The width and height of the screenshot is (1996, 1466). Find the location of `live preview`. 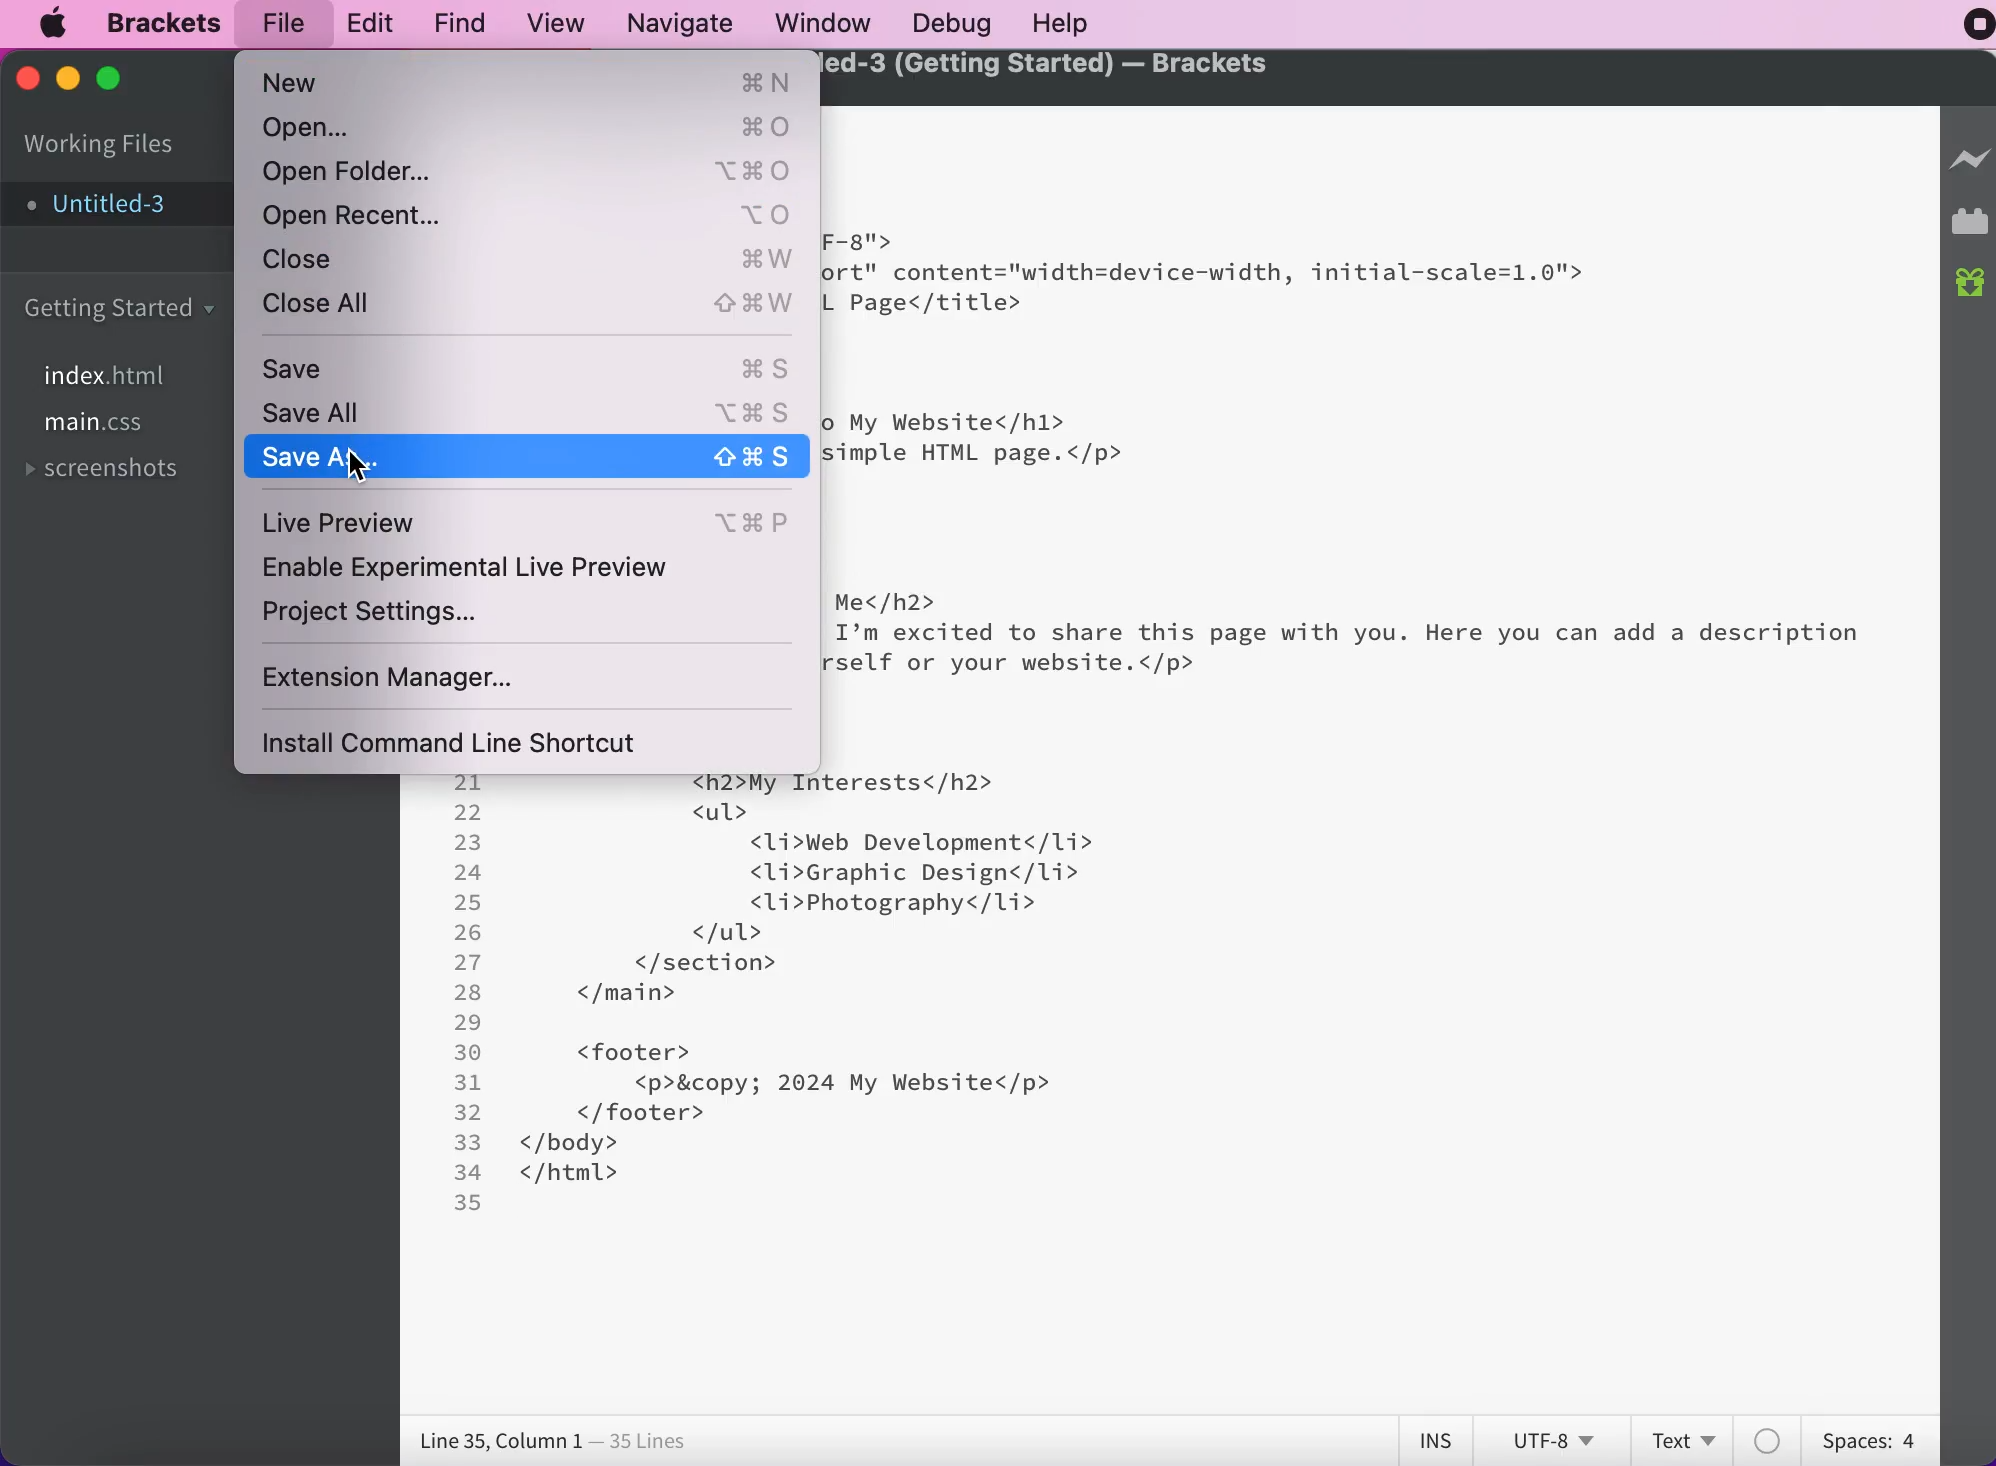

live preview is located at coordinates (533, 520).